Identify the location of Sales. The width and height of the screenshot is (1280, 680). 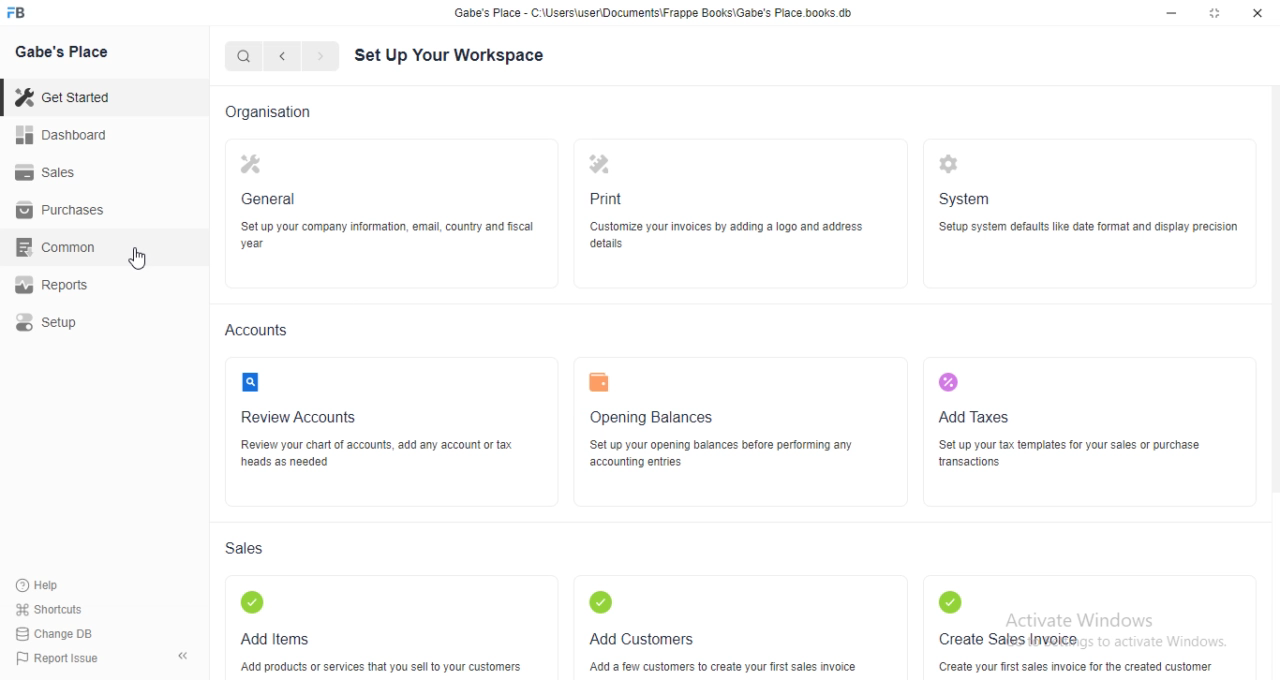
(248, 546).